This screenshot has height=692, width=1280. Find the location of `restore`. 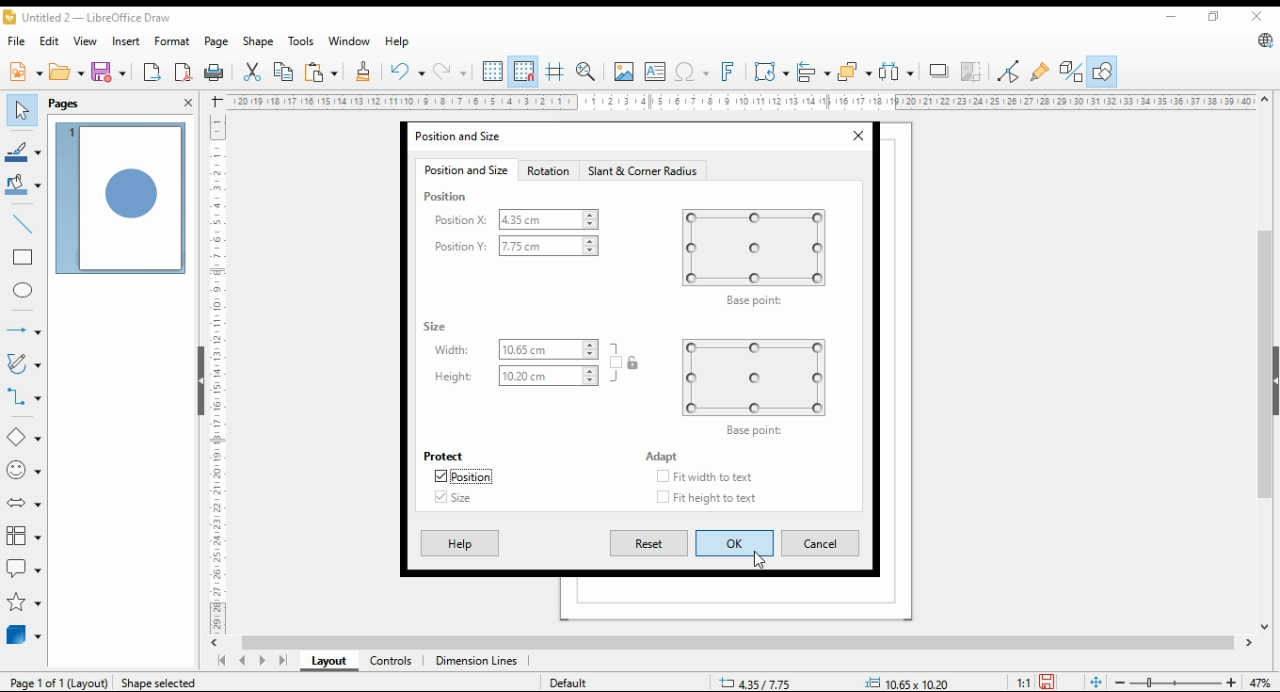

restore is located at coordinates (1218, 17).